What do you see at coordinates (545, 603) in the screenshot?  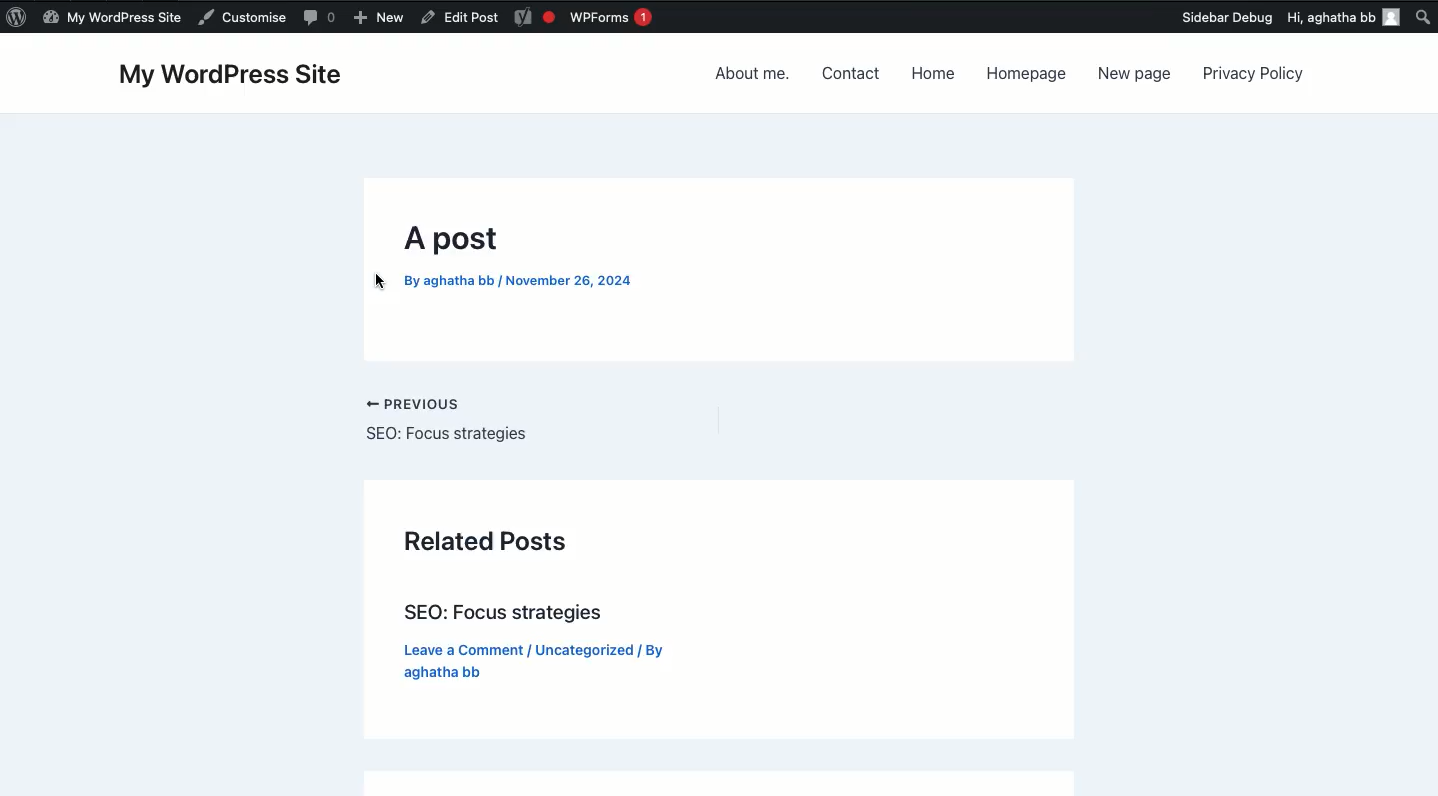 I see `Related posts` at bounding box center [545, 603].